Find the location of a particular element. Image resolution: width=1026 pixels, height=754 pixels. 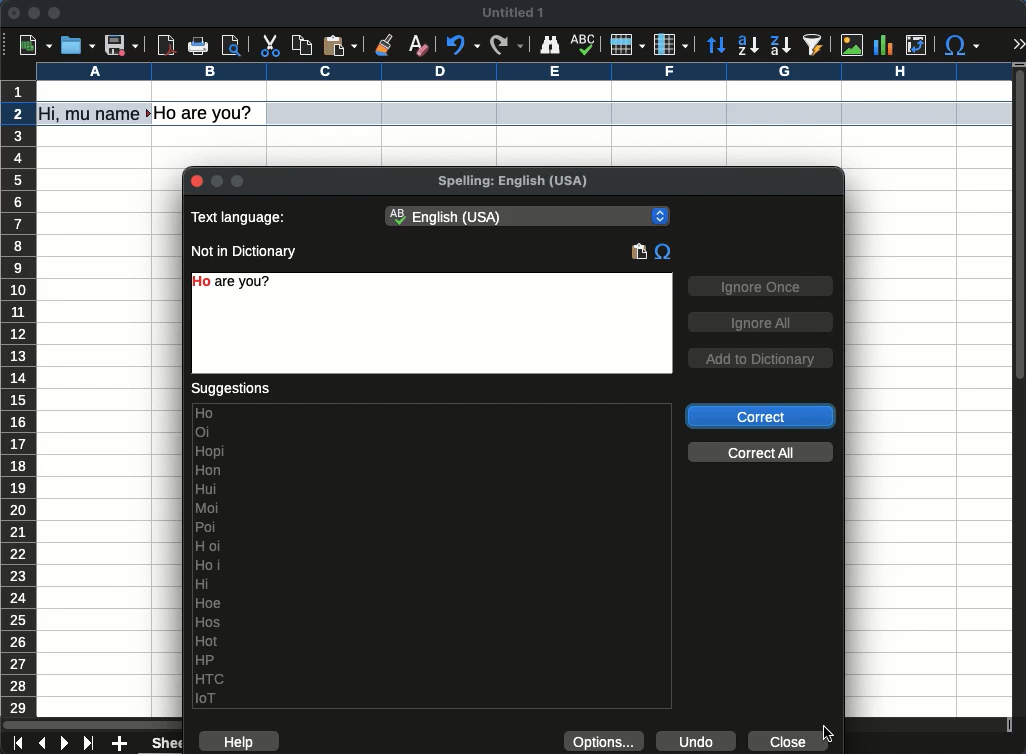

Hi is located at coordinates (204, 583).